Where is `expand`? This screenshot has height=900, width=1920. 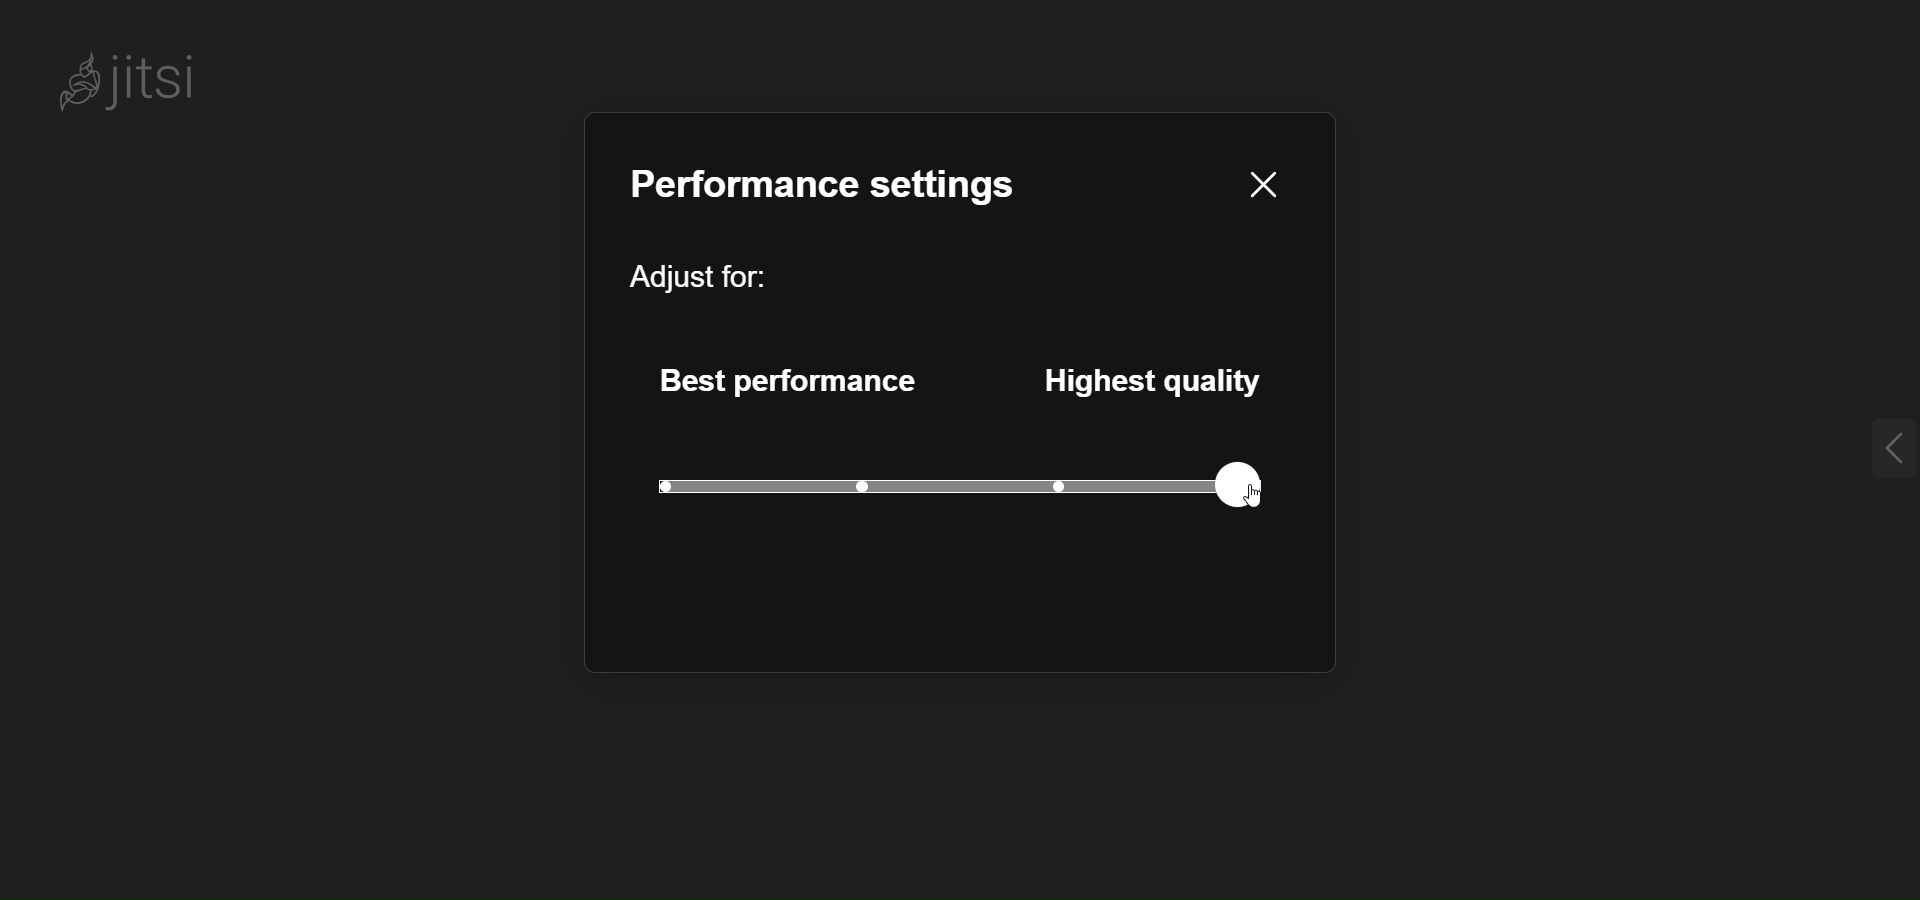
expand is located at coordinates (1888, 447).